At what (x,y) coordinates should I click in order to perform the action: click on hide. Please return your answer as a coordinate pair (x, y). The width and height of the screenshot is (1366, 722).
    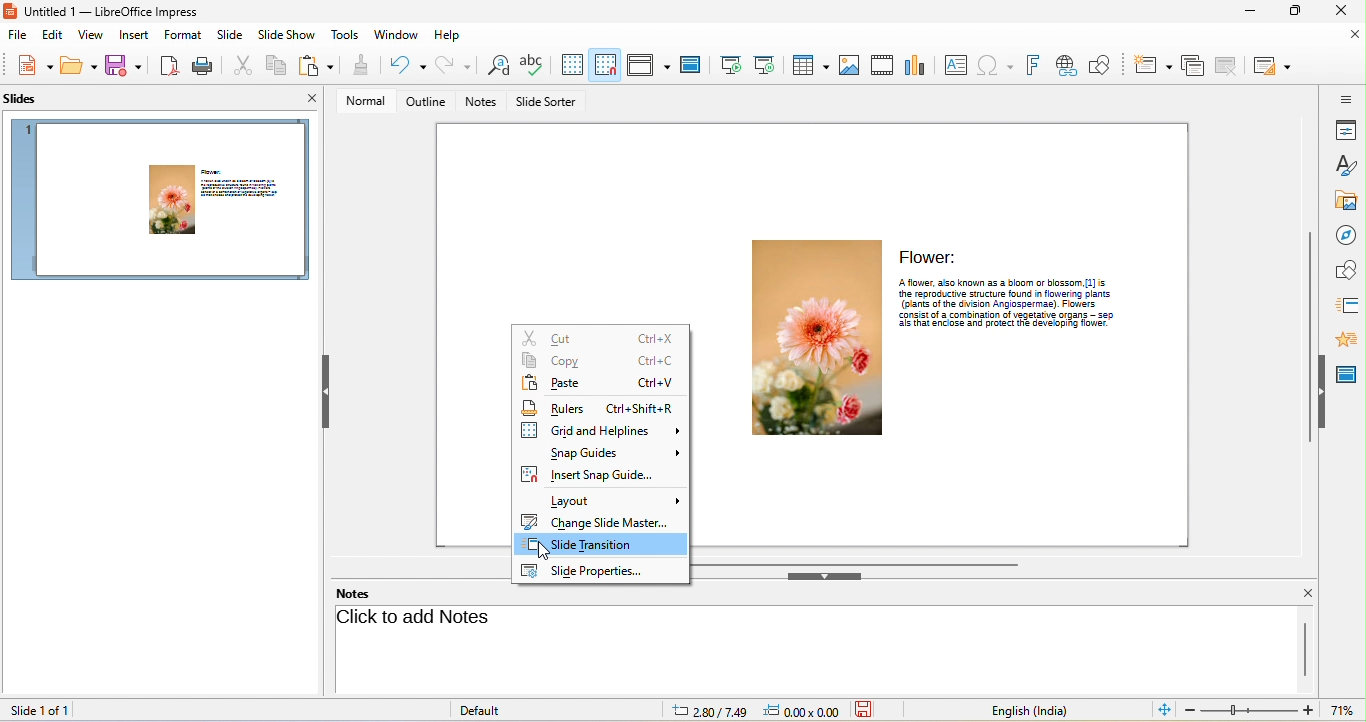
    Looking at the image, I should click on (829, 578).